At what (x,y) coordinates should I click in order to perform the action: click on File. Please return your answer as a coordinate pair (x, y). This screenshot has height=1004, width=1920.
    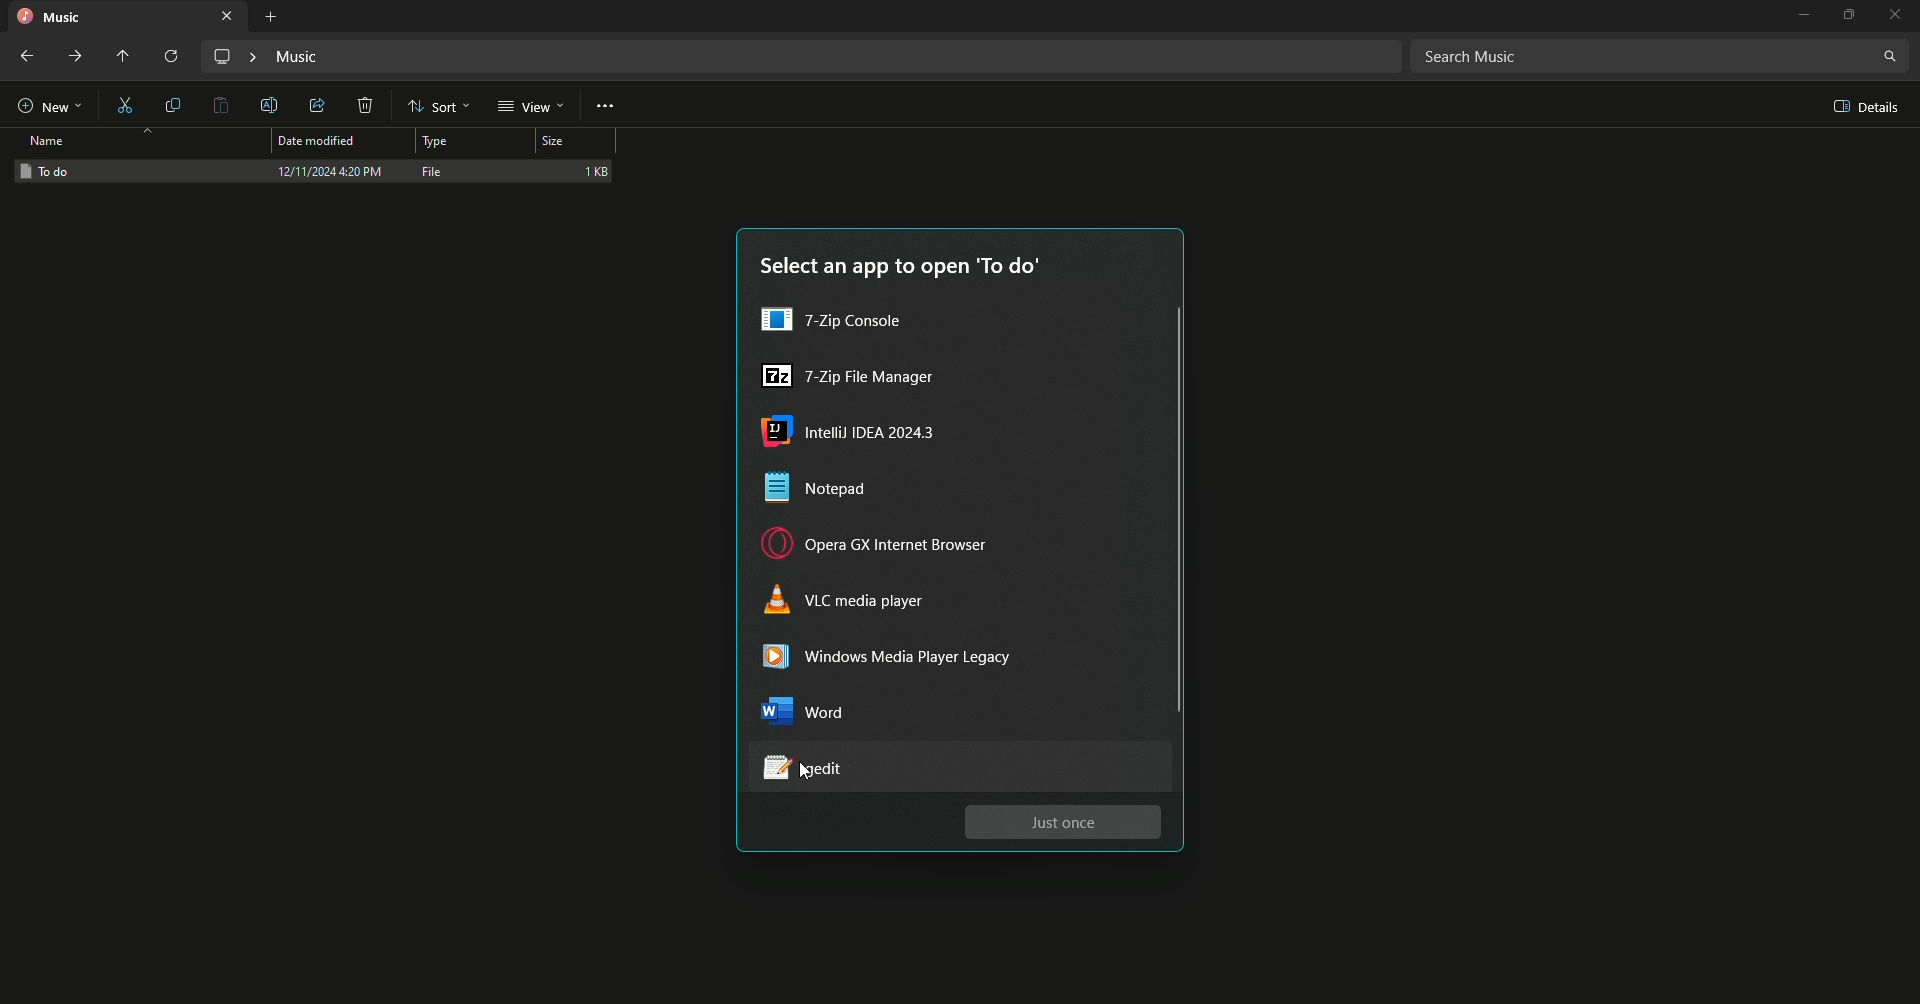
    Looking at the image, I should click on (437, 171).